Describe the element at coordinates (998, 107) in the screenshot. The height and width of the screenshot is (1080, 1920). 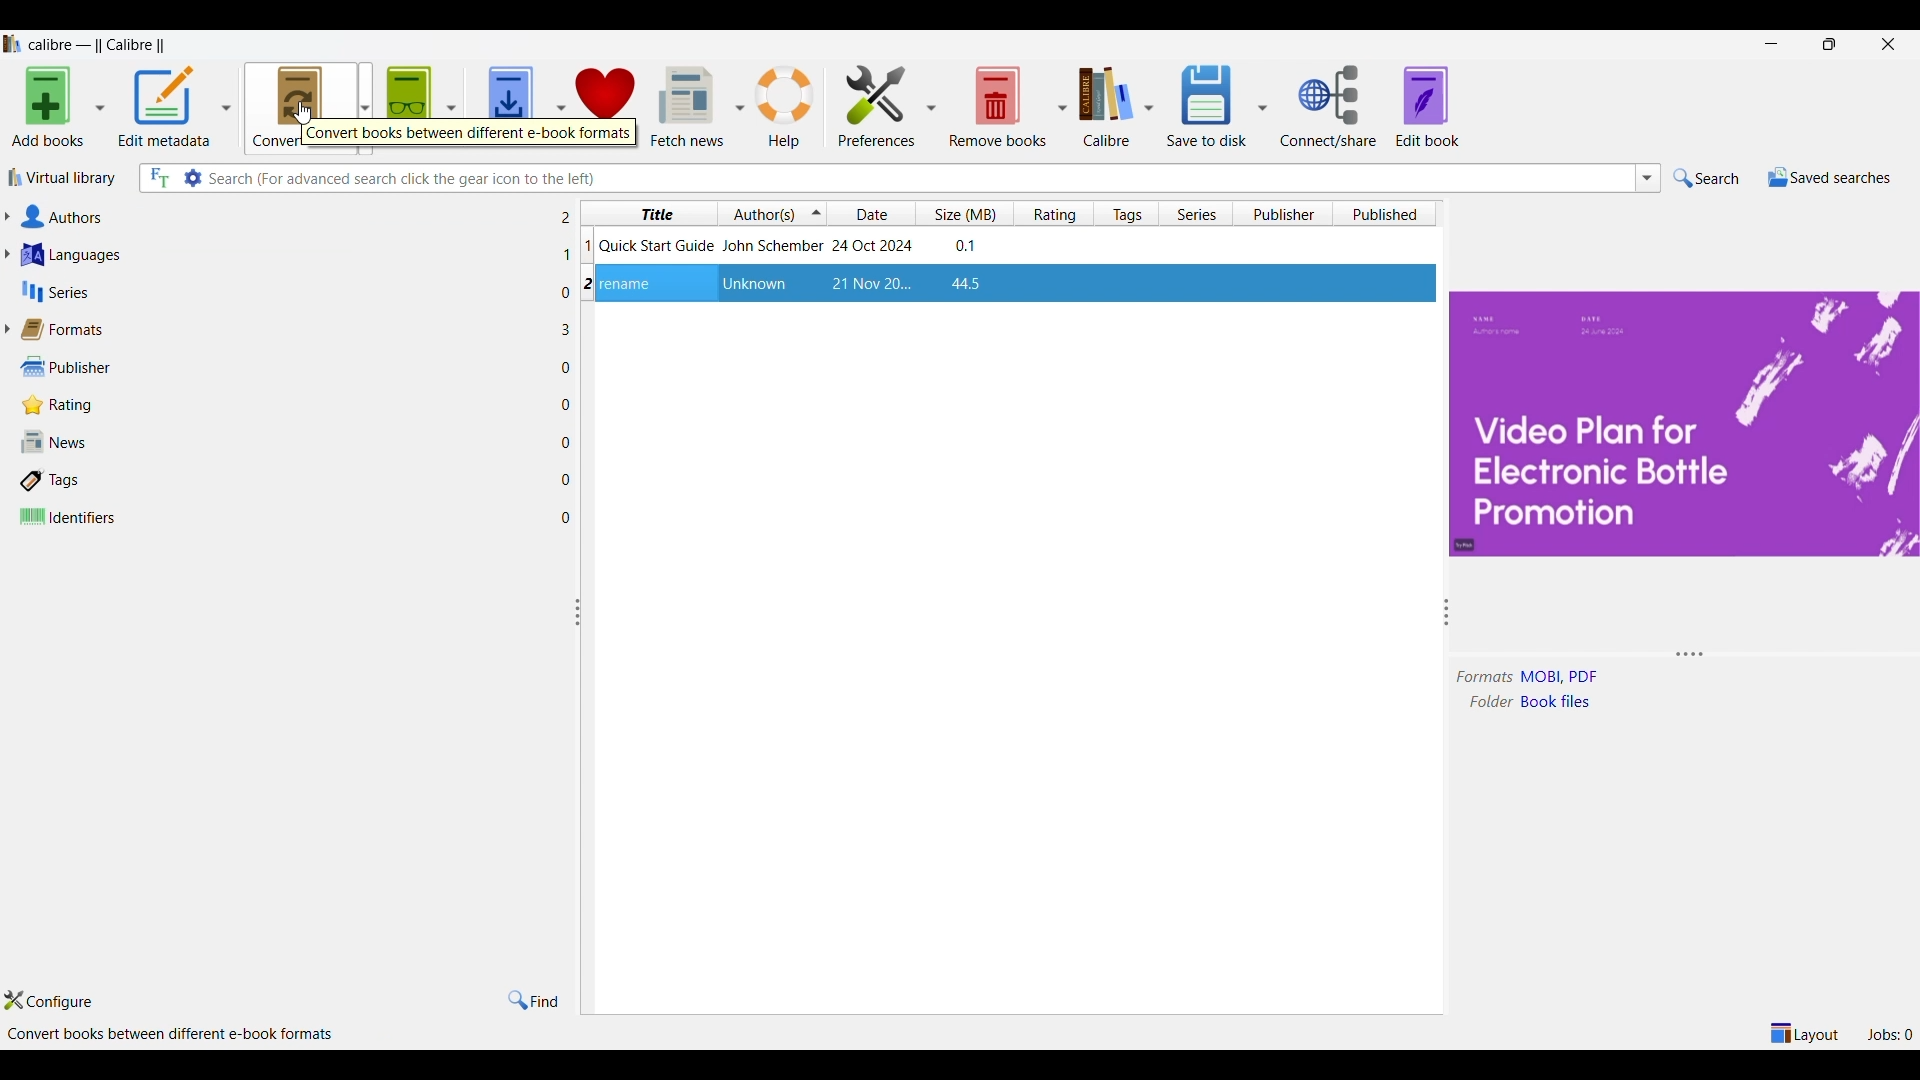
I see `Remove books` at that location.